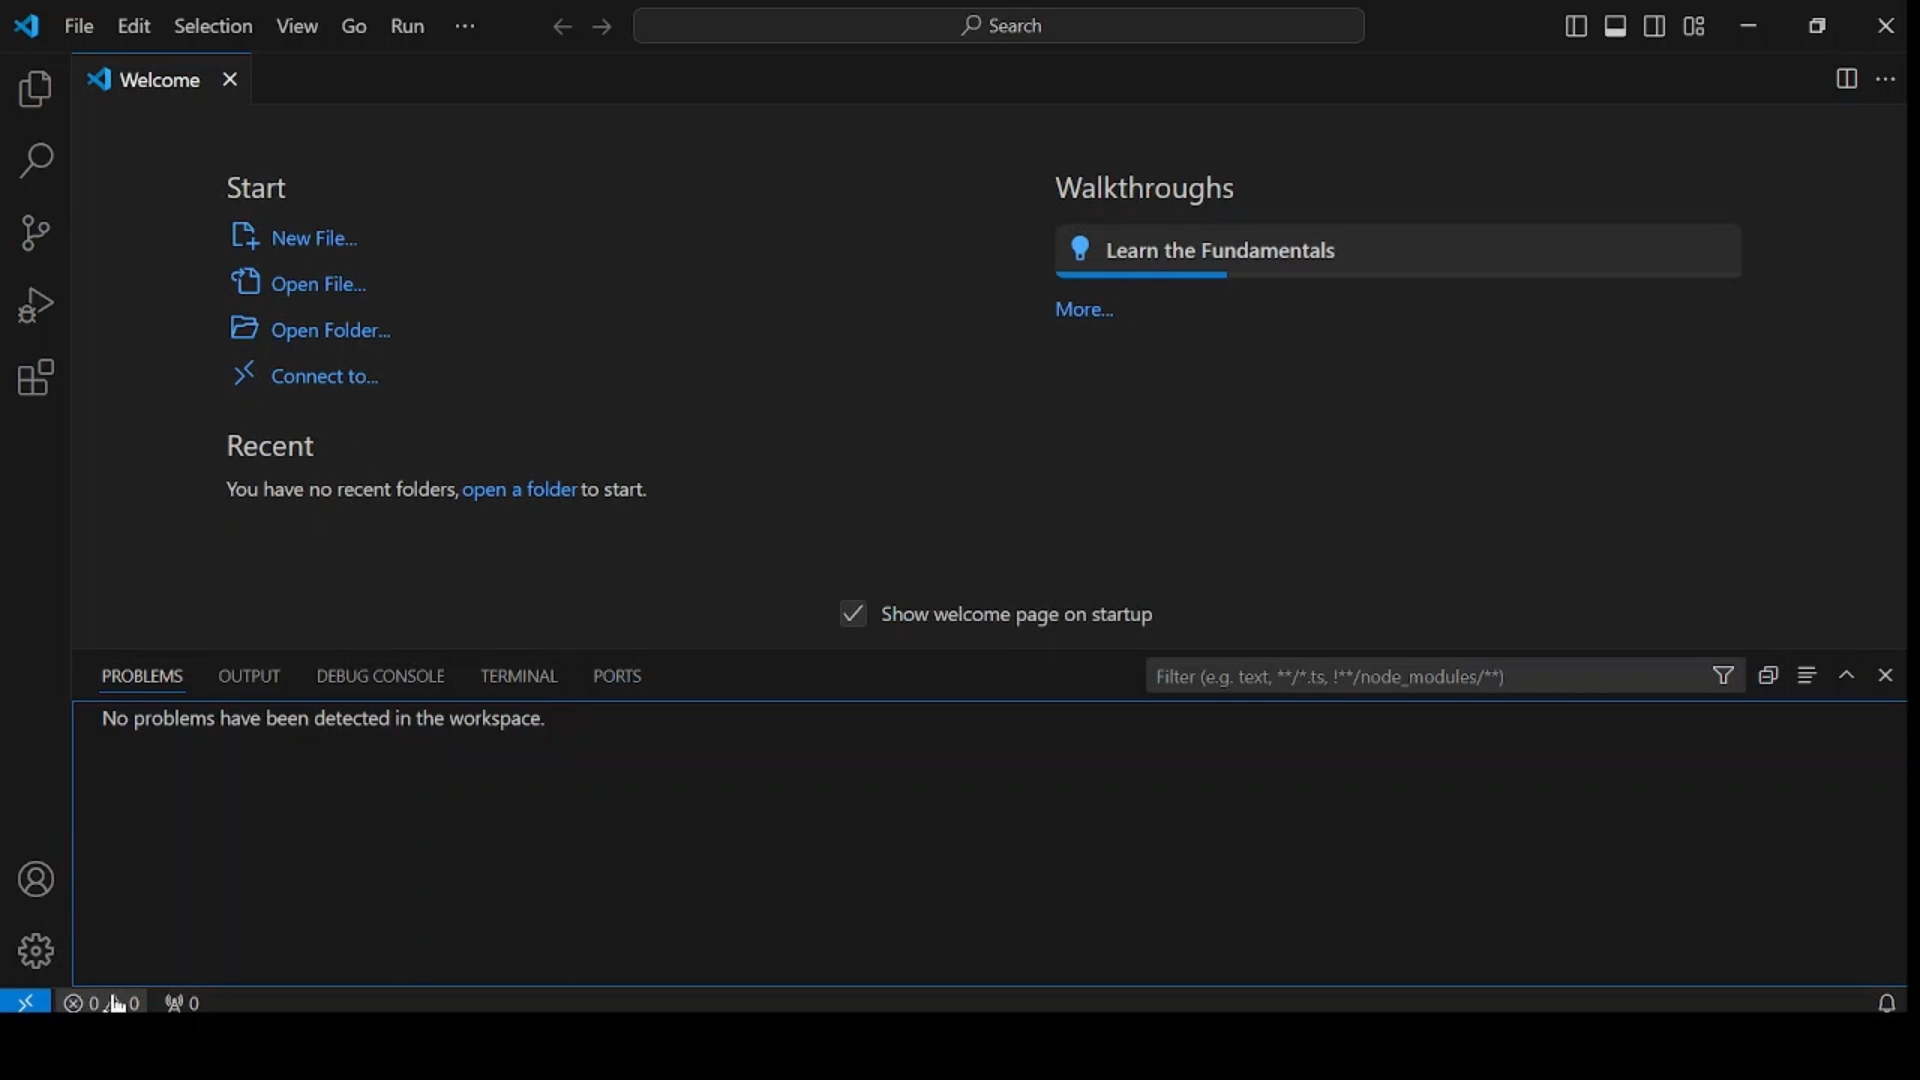  Describe the element at coordinates (1655, 27) in the screenshot. I see `toggle secondary sidebar` at that location.